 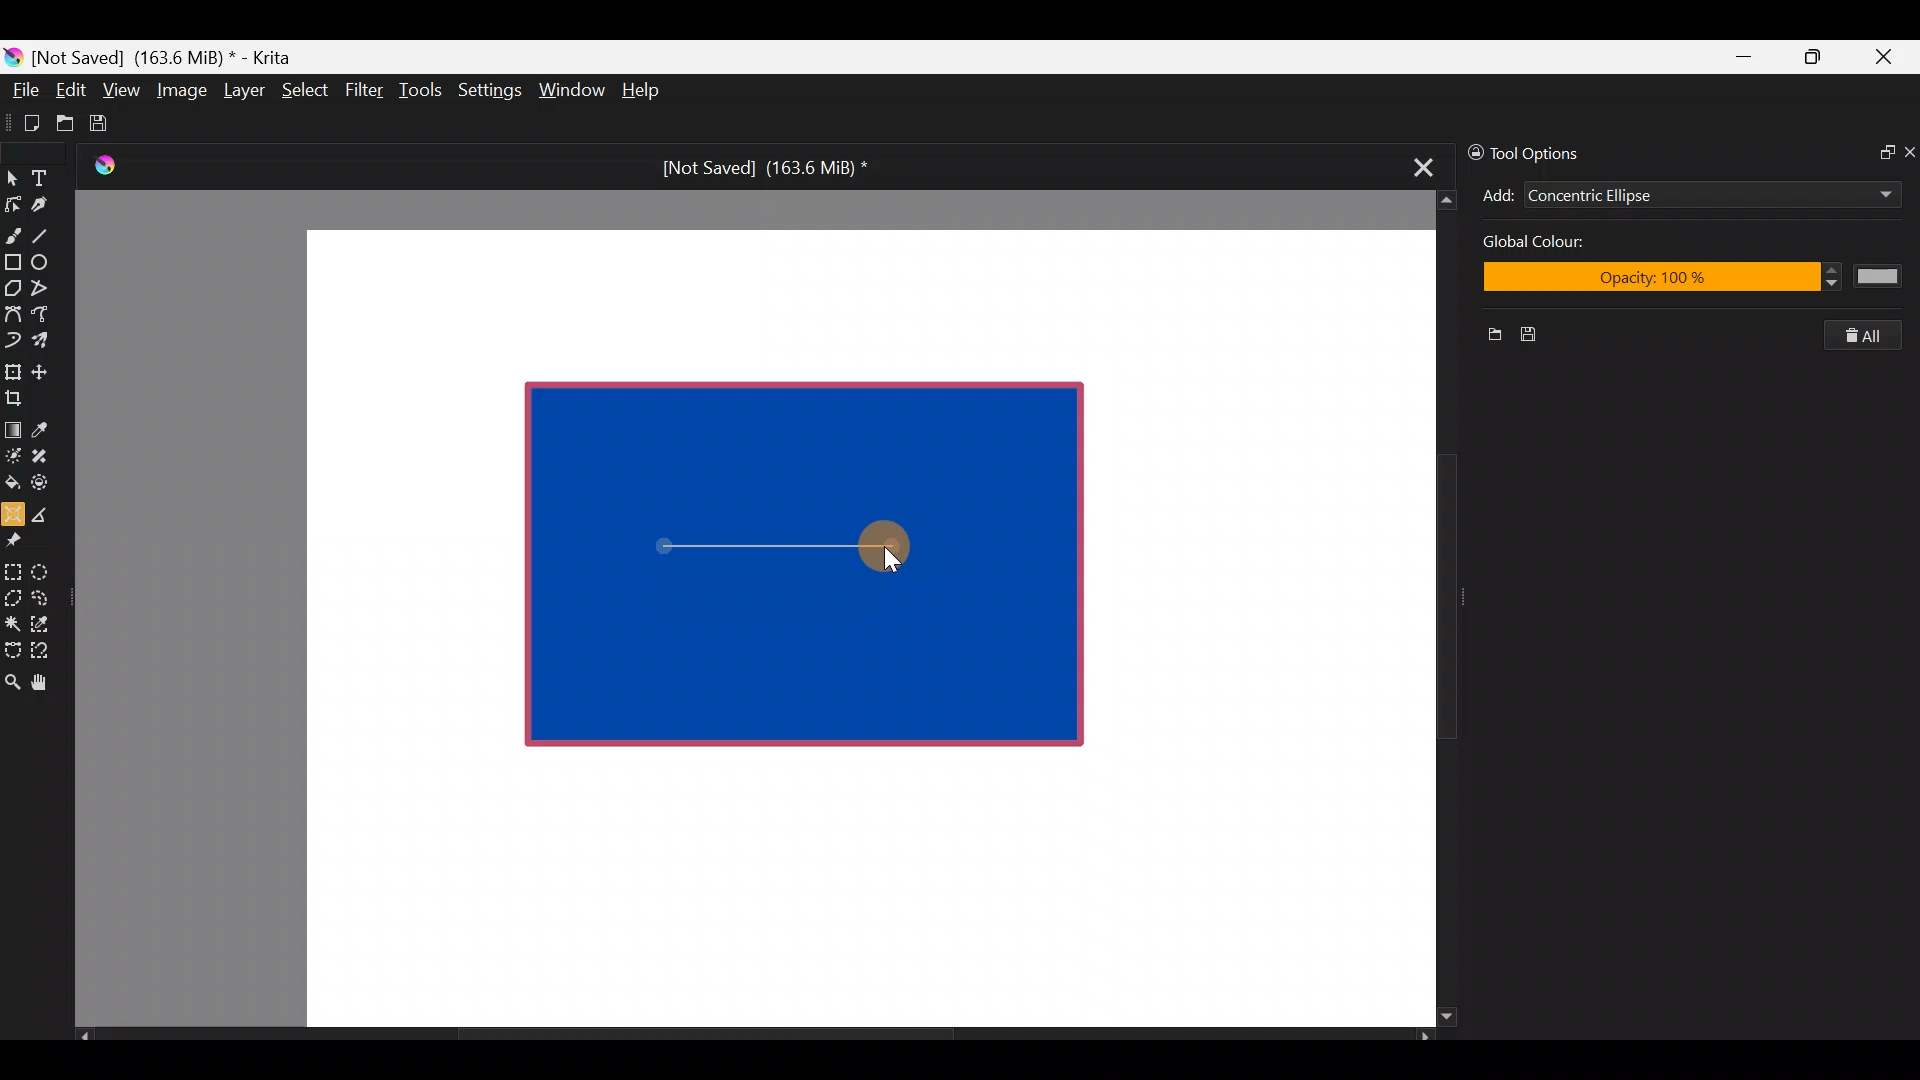 I want to click on Ellipse tool, so click(x=49, y=260).